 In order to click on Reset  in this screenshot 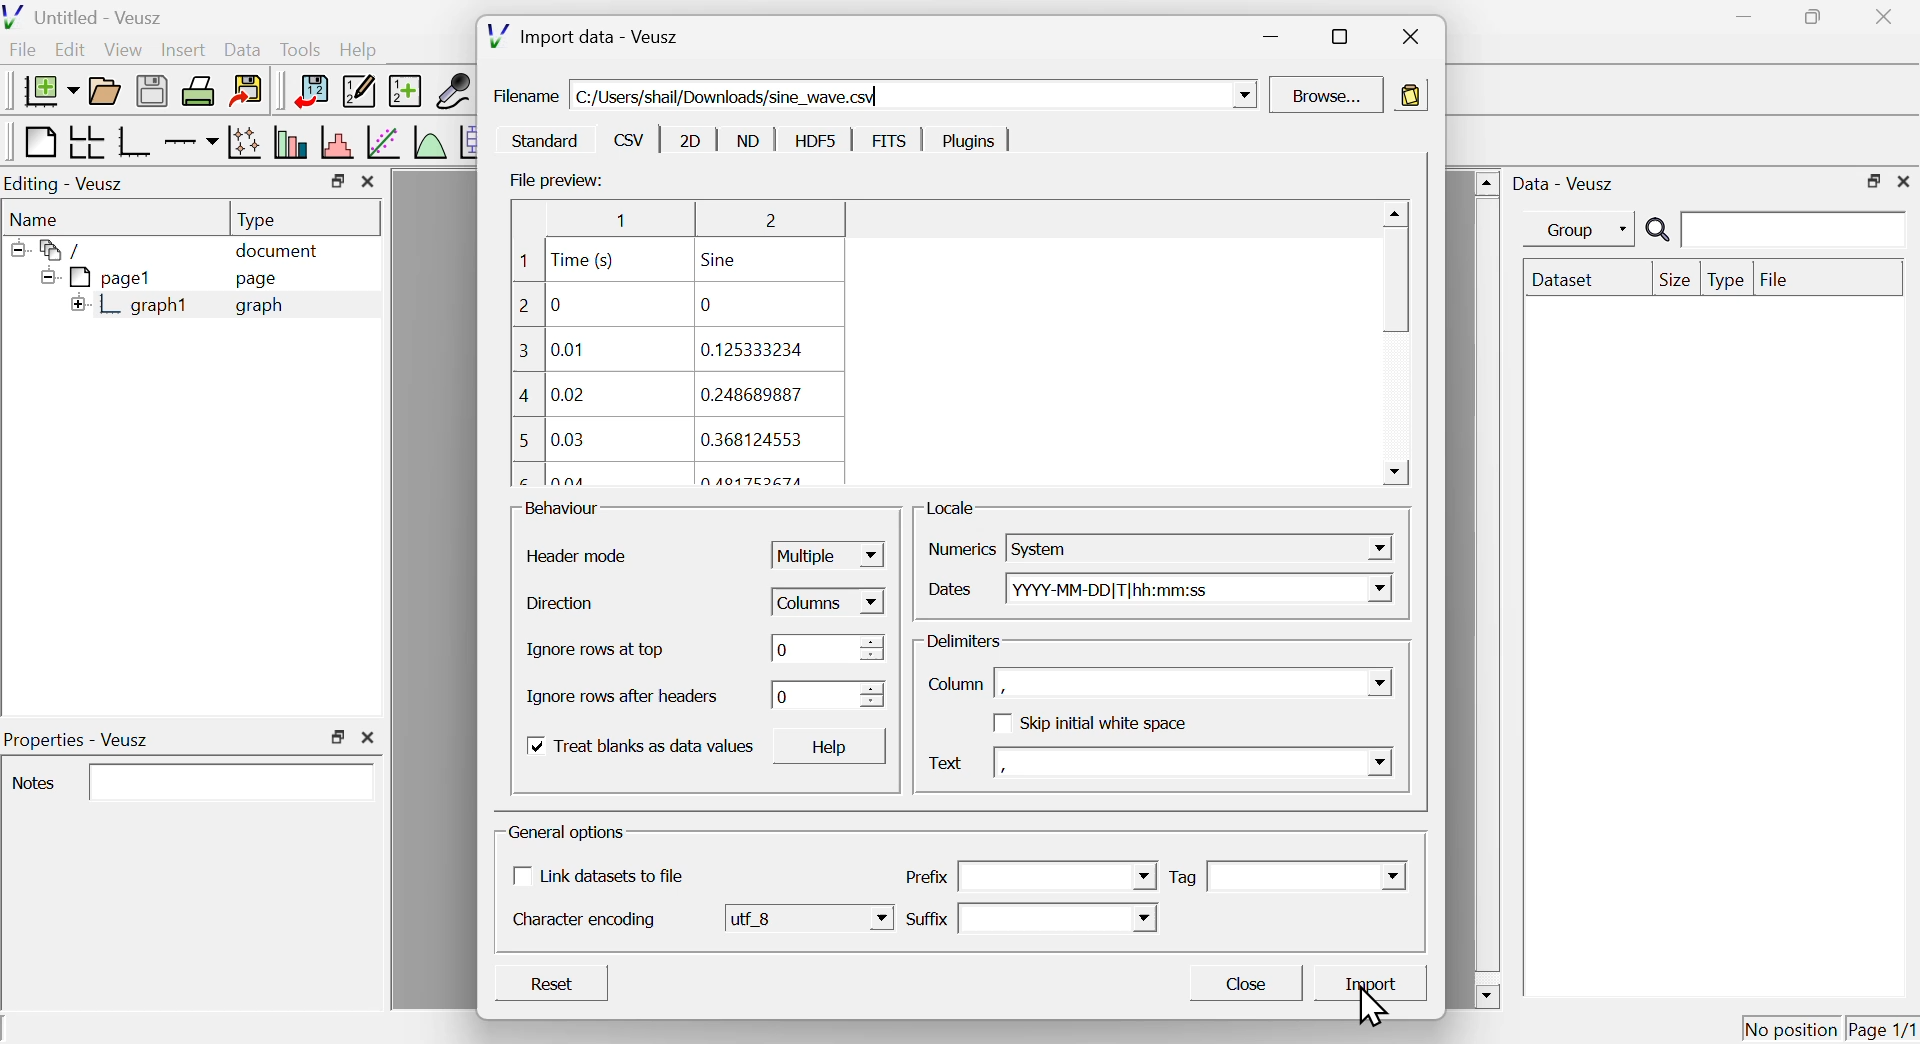, I will do `click(555, 986)`.